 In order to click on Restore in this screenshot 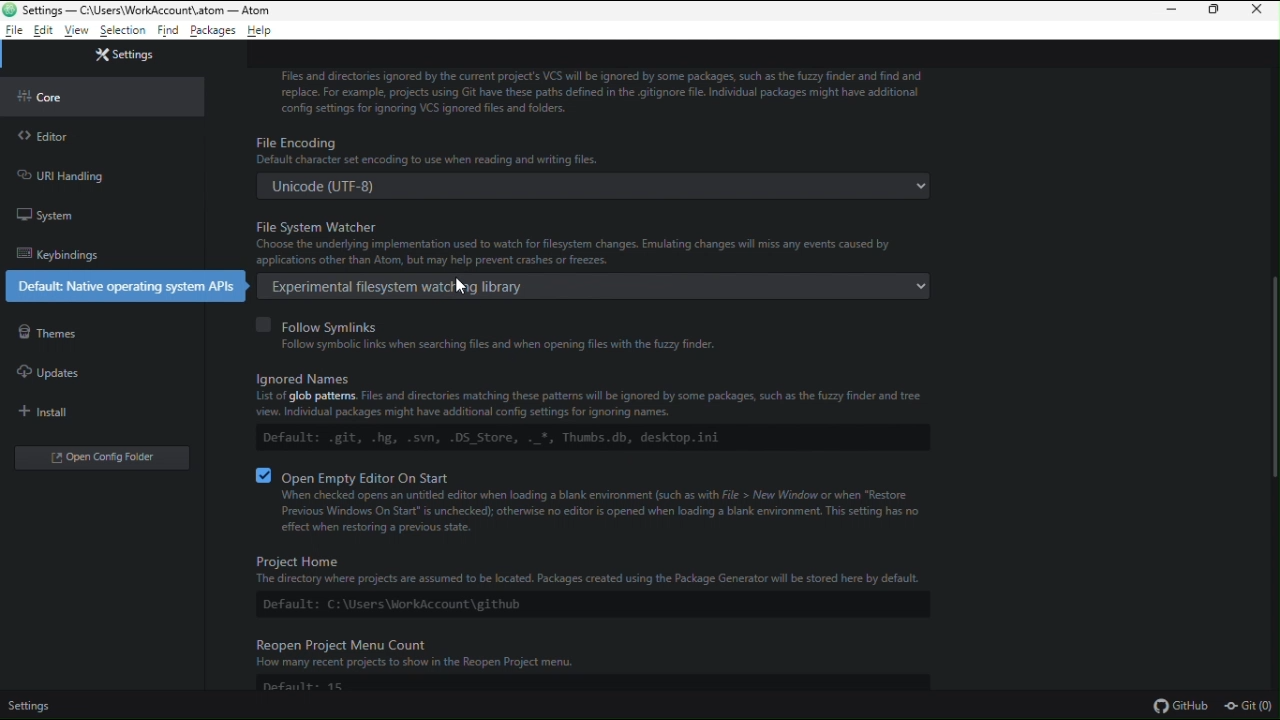, I will do `click(1216, 12)`.